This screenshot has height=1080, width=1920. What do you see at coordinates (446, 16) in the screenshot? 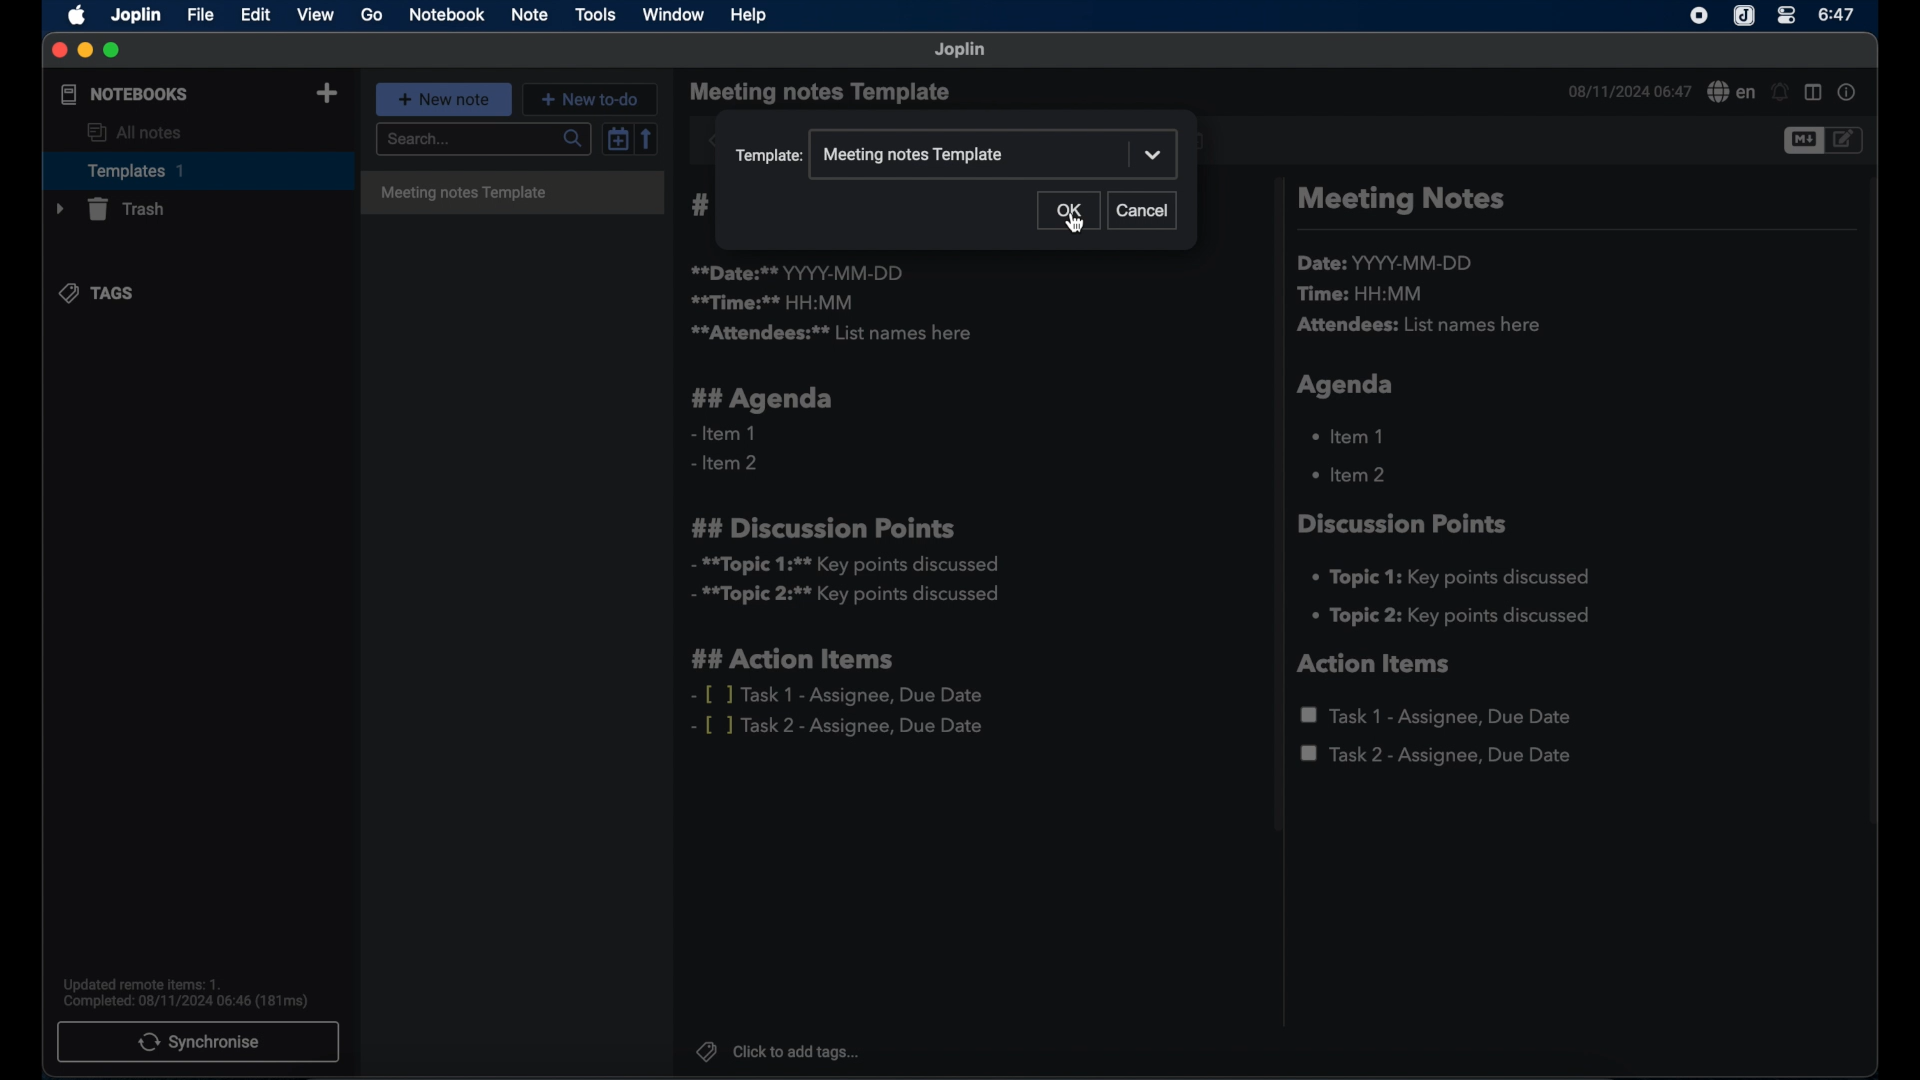
I see `notebook` at bounding box center [446, 16].